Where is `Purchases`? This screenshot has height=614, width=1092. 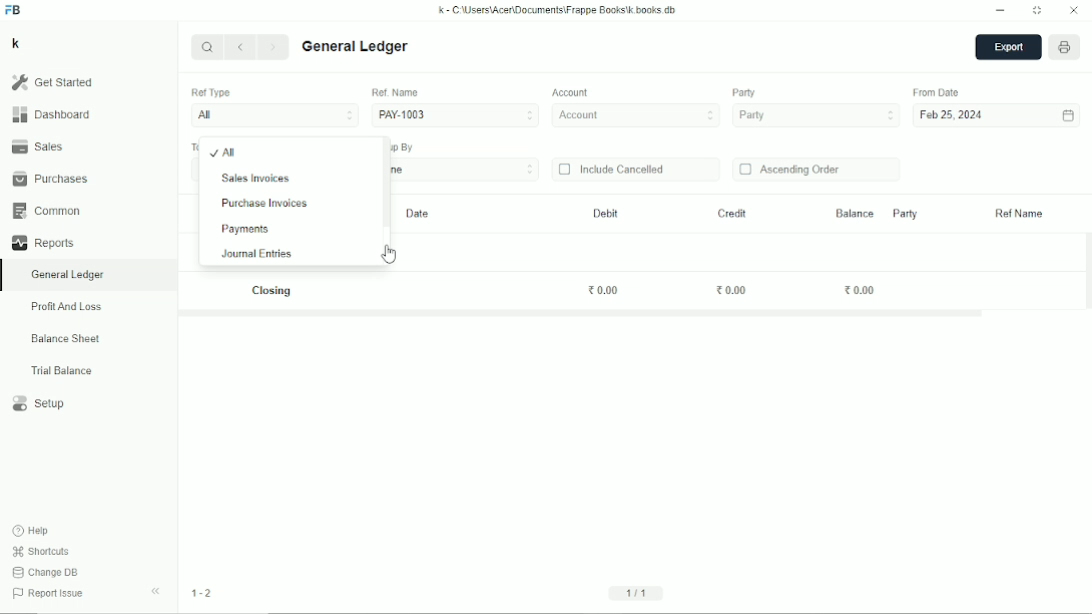 Purchases is located at coordinates (50, 178).